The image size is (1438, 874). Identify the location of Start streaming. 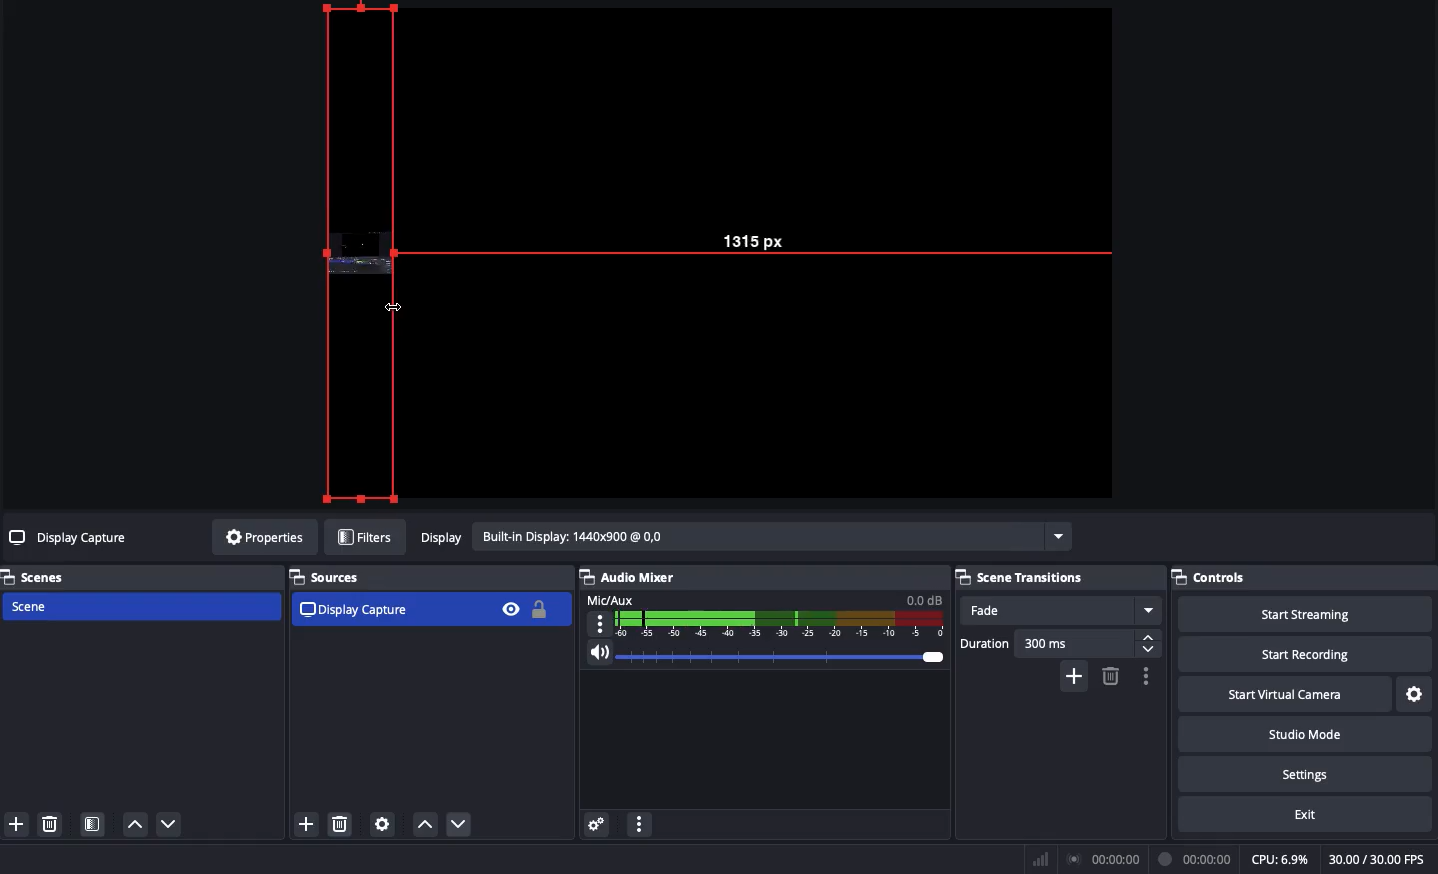
(1307, 612).